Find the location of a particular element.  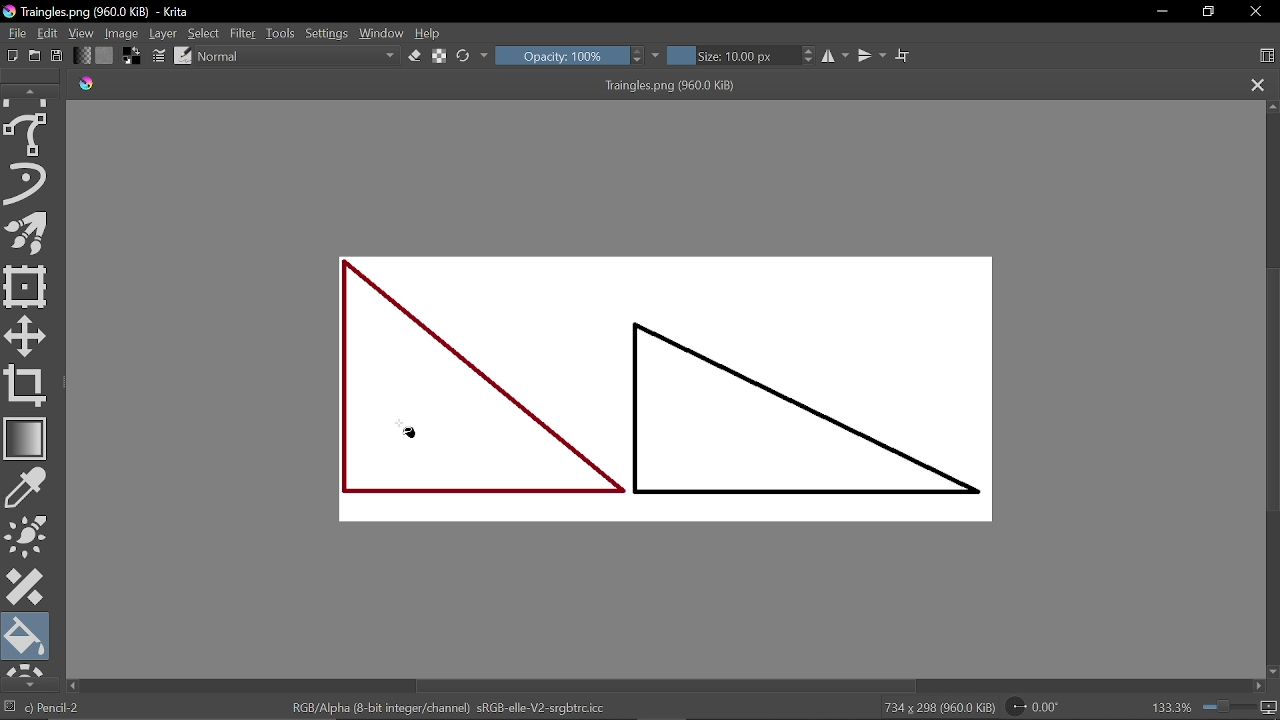

Open existing document is located at coordinates (34, 56).